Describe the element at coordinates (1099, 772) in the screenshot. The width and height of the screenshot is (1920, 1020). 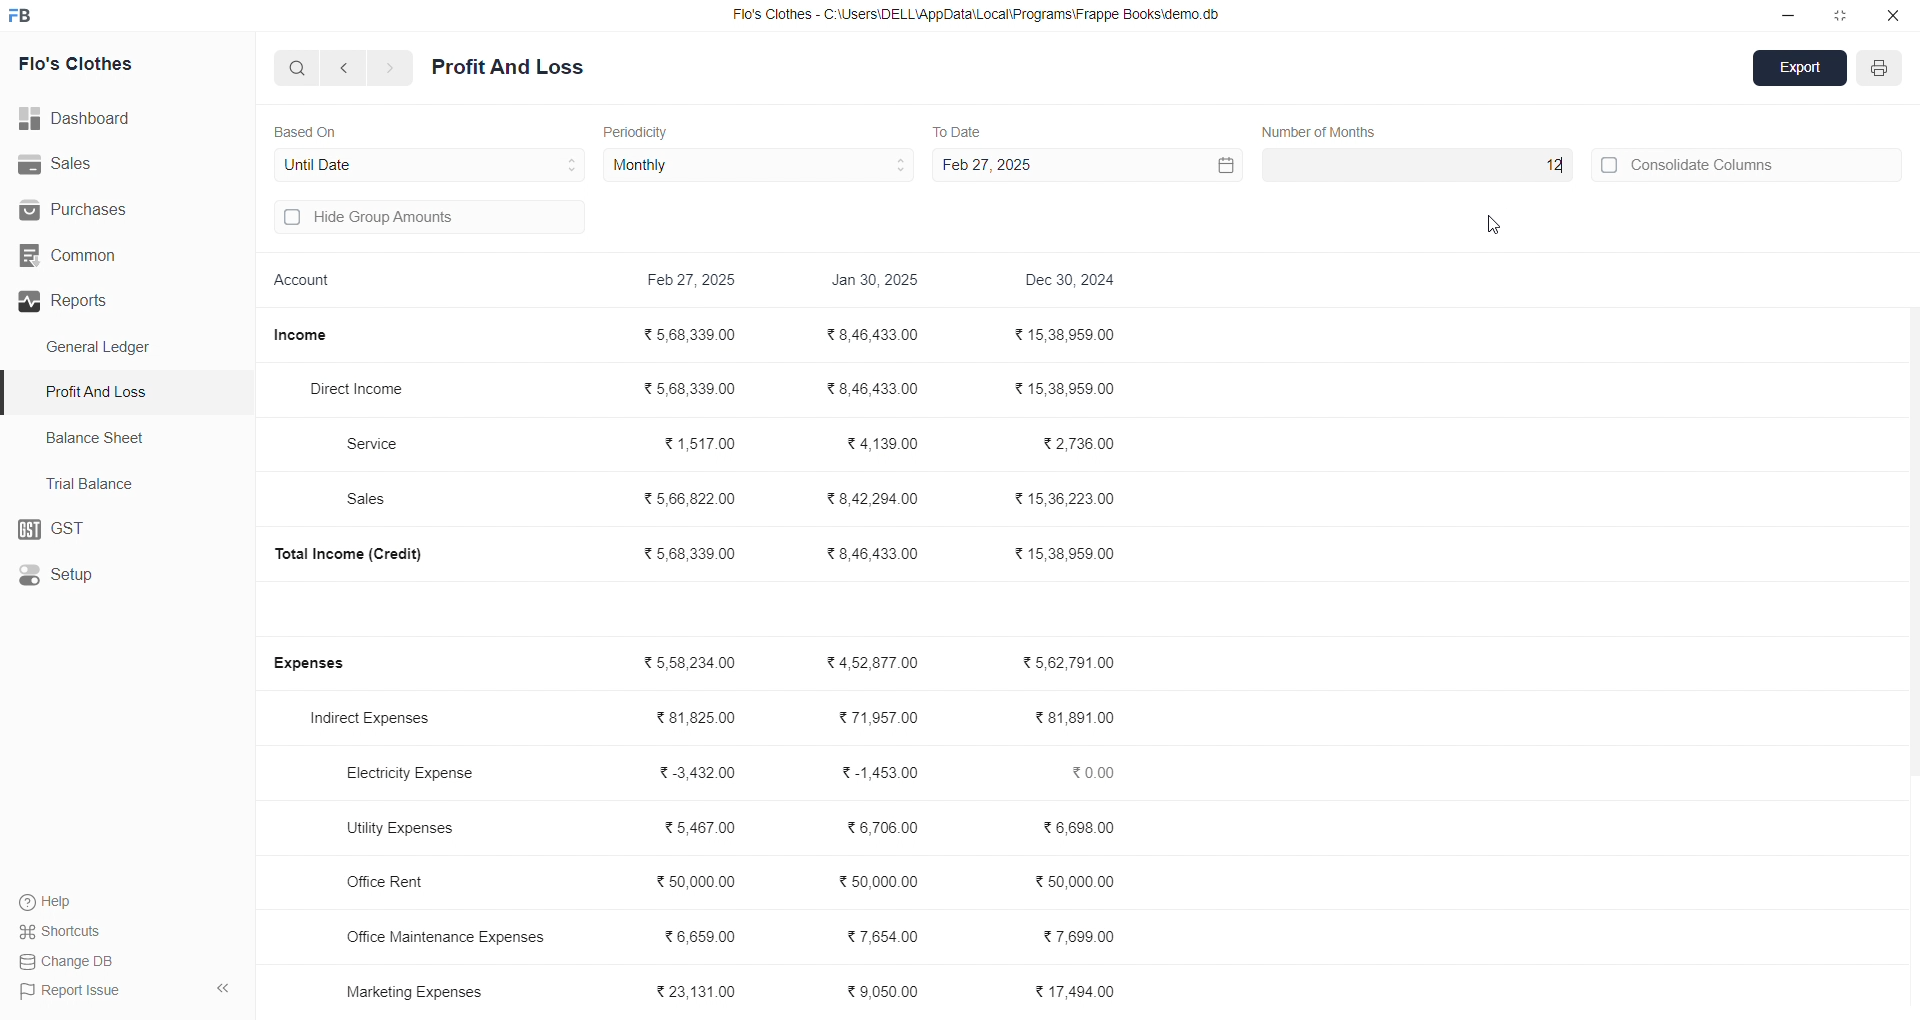
I see `₹0.00` at that location.